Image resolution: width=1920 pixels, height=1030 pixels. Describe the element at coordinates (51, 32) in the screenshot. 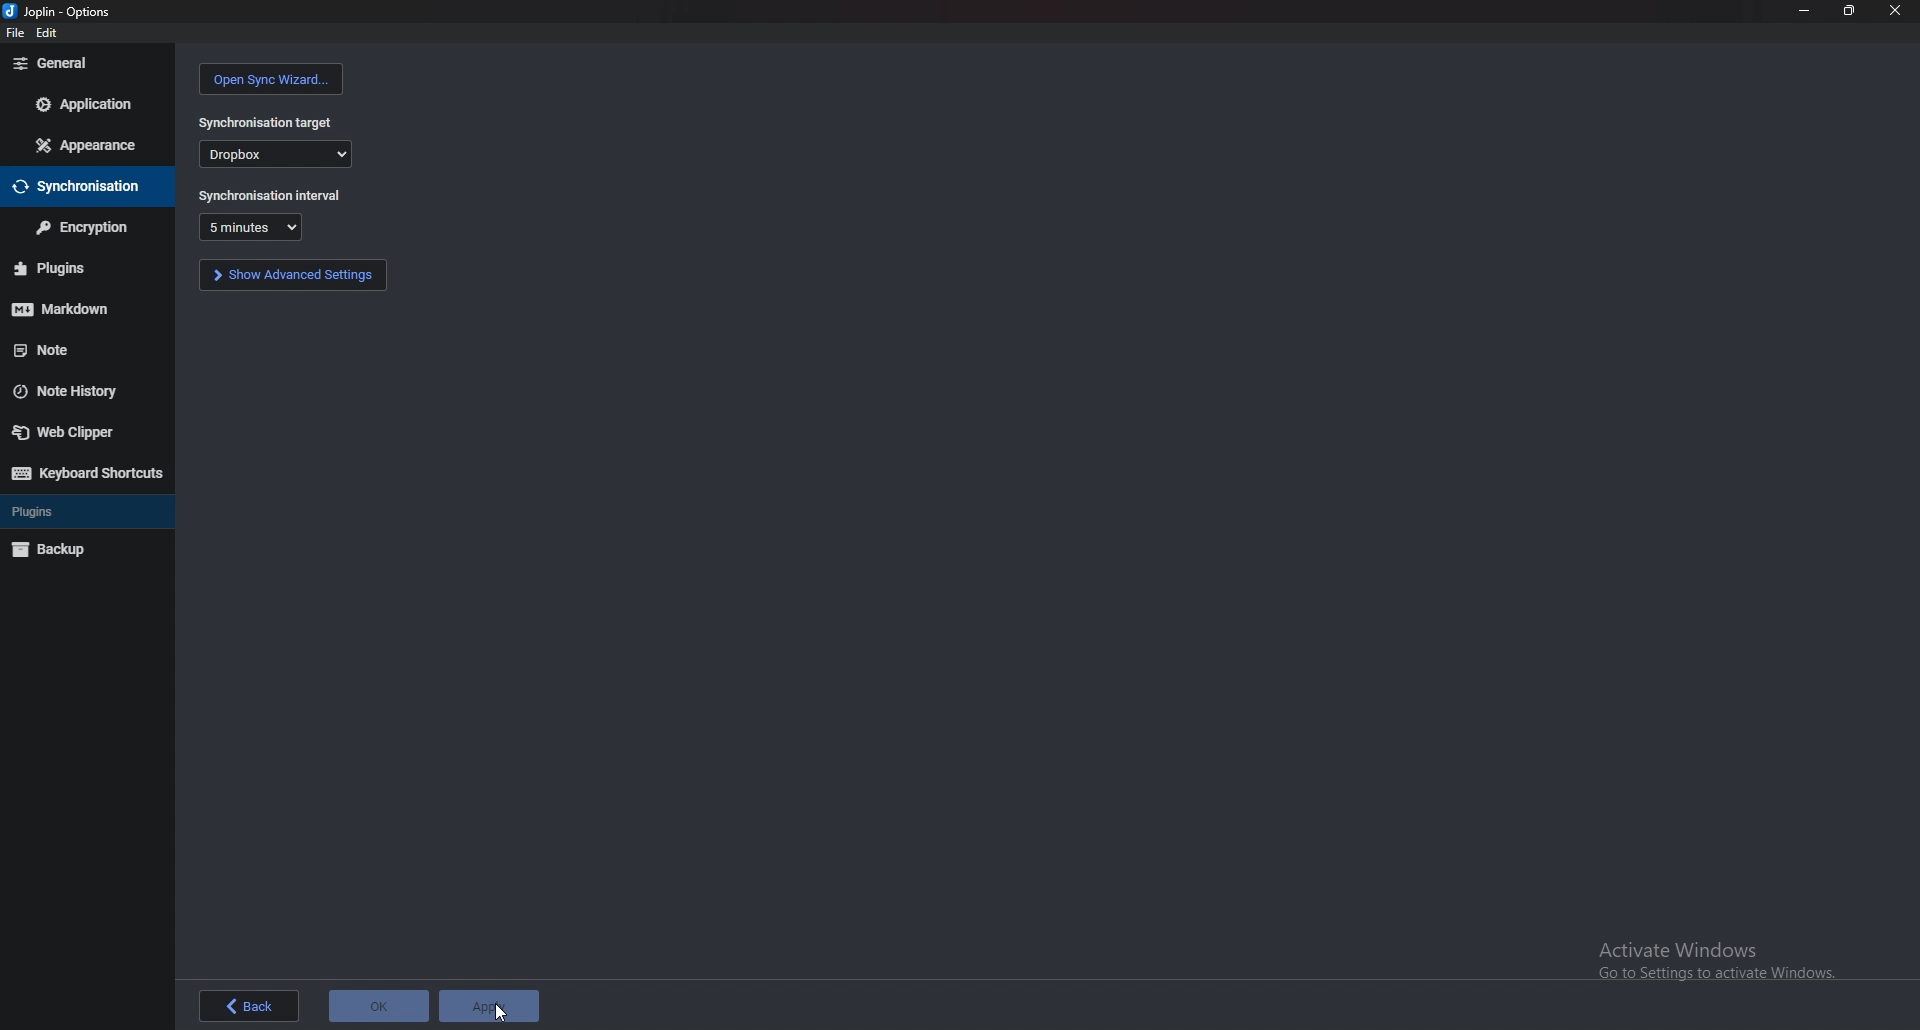

I see `edit` at that location.